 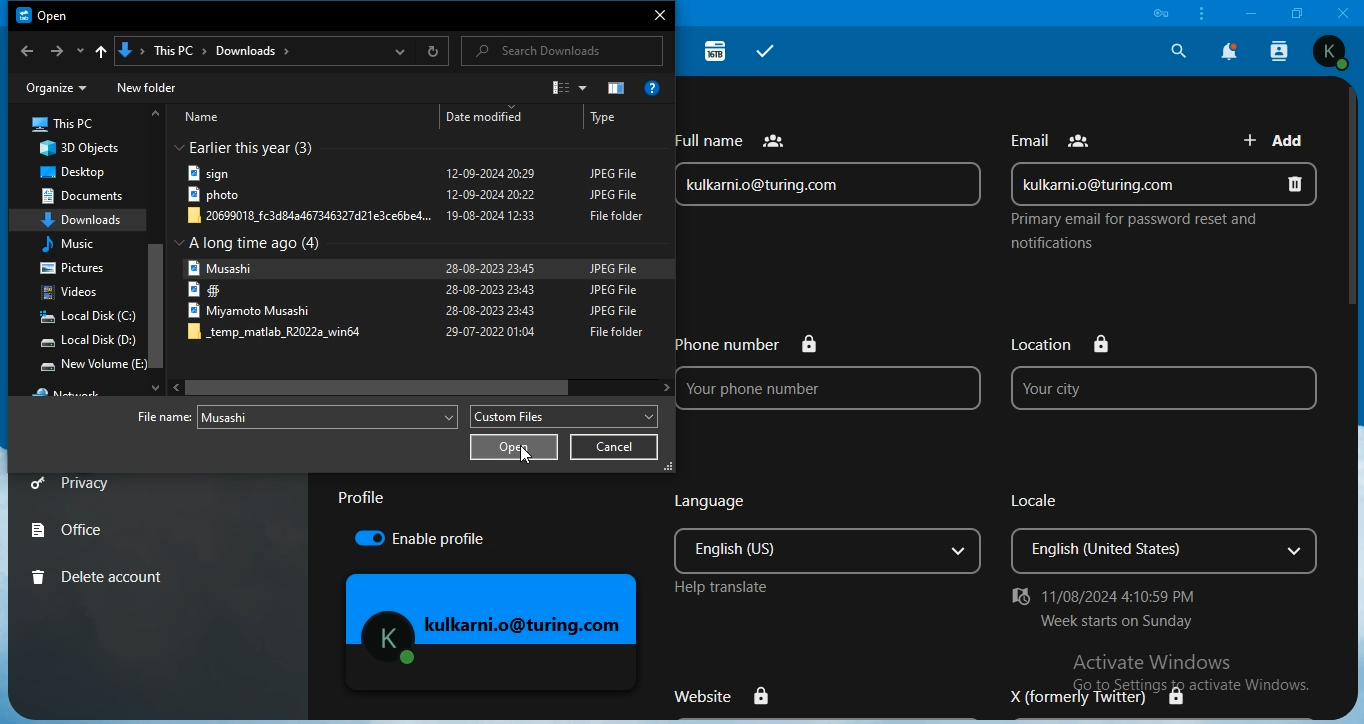 I want to click on music, so click(x=74, y=245).